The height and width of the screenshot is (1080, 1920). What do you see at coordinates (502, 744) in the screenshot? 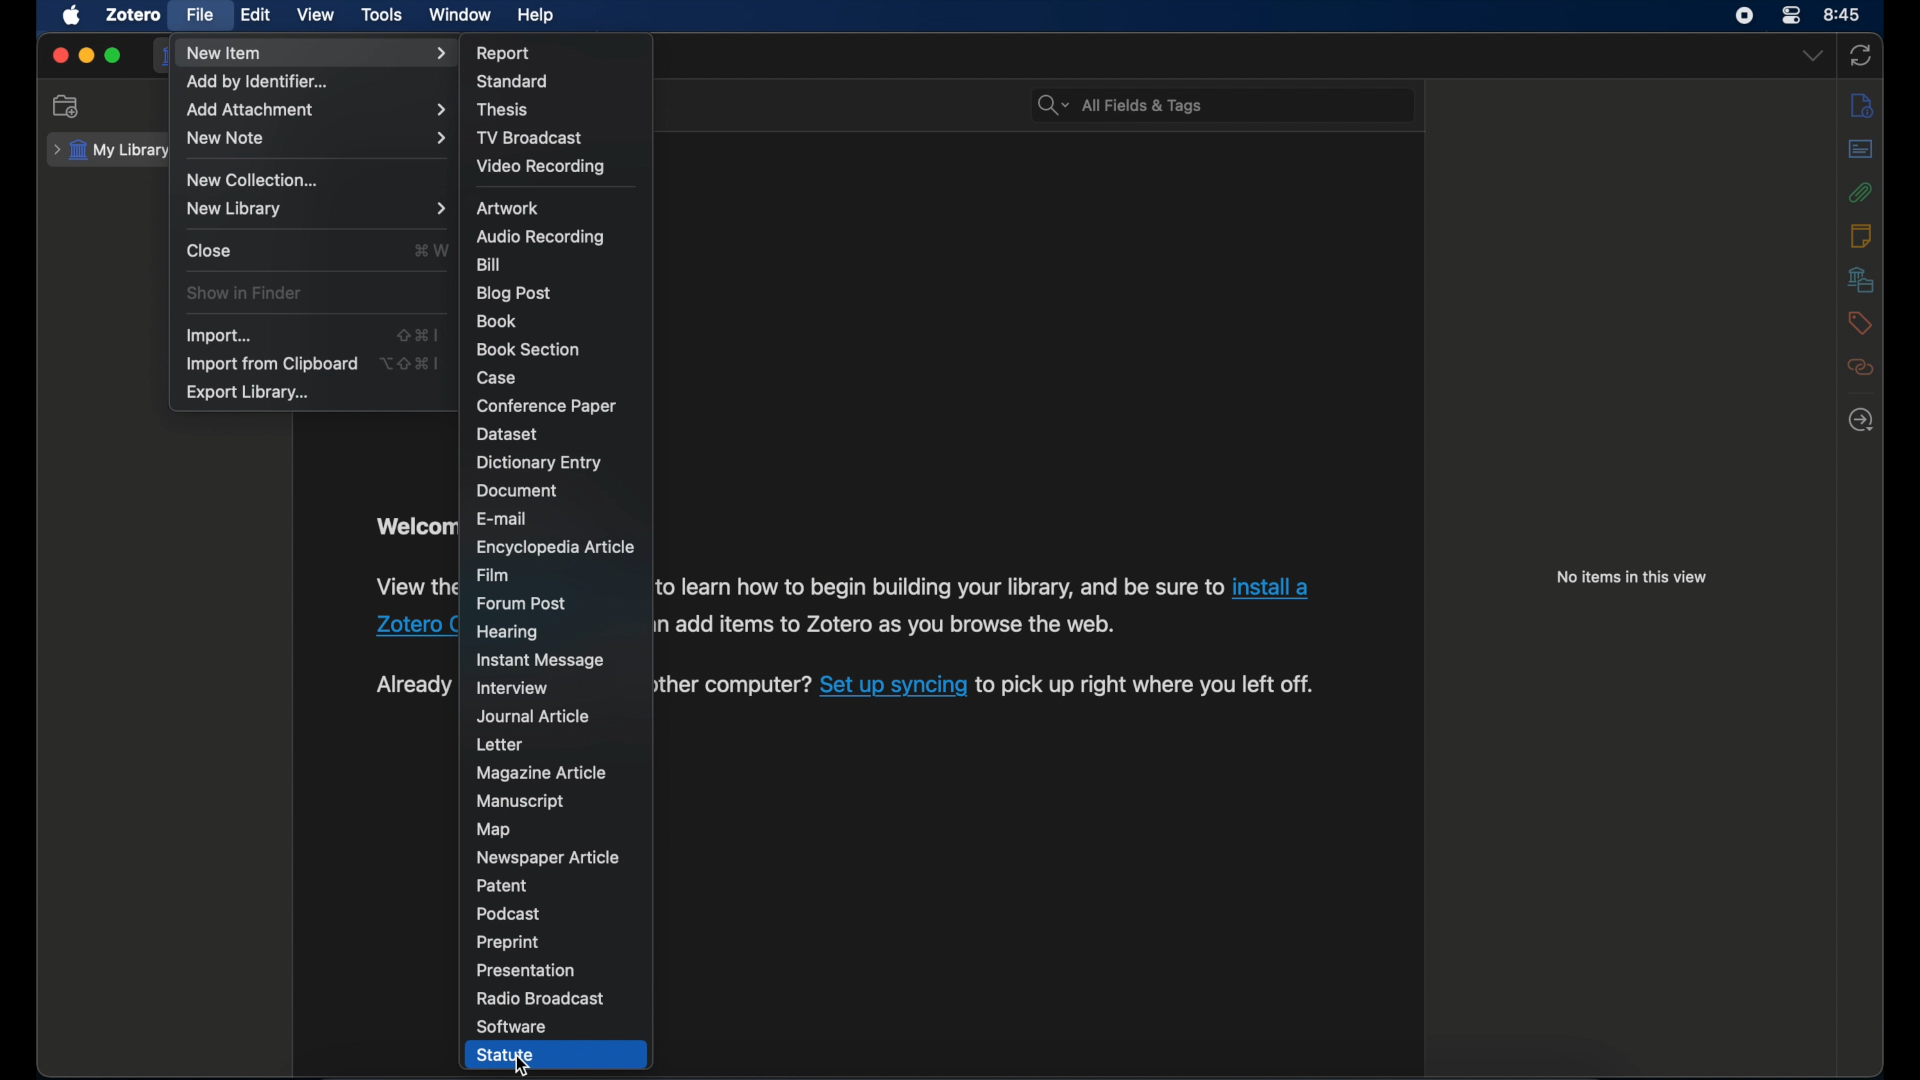
I see `letter` at bounding box center [502, 744].